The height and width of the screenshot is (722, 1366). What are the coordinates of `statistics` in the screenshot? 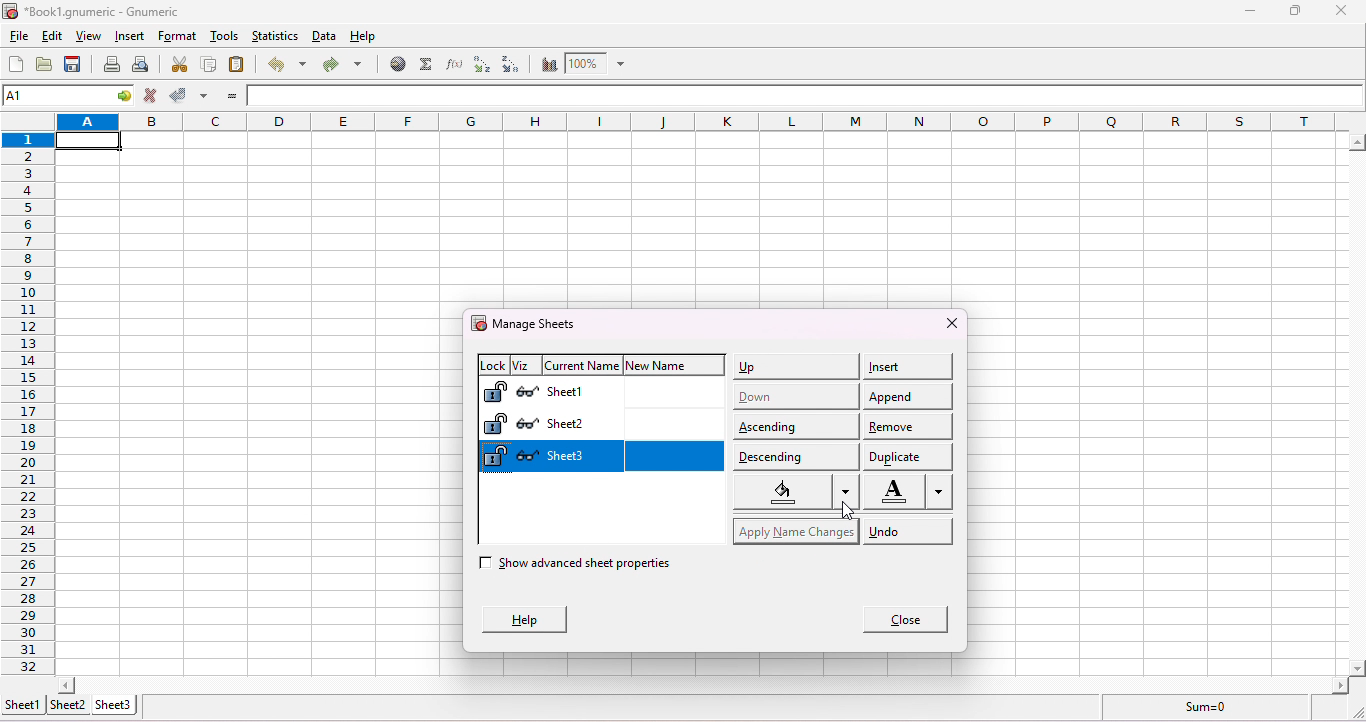 It's located at (277, 36).